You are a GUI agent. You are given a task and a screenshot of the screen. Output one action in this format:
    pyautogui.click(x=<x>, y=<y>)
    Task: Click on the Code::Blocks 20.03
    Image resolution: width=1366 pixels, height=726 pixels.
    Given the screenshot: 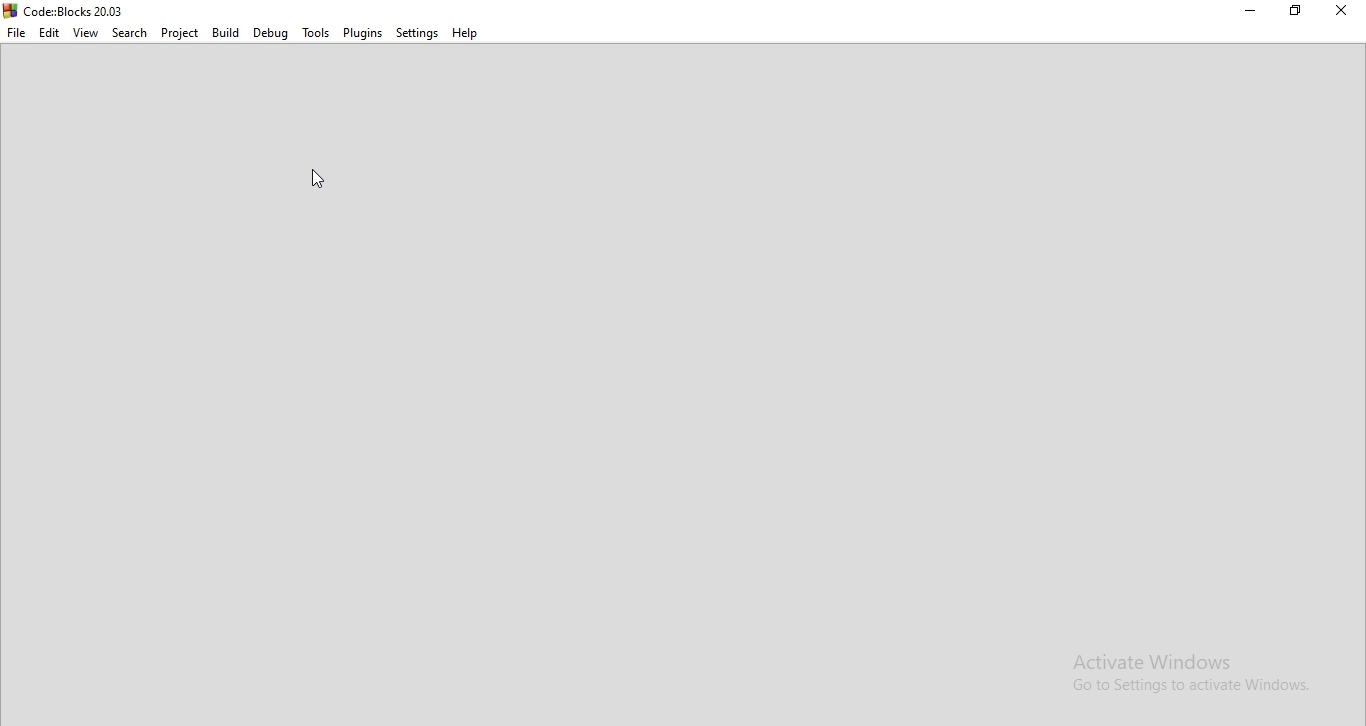 What is the action you would take?
    pyautogui.click(x=95, y=10)
    